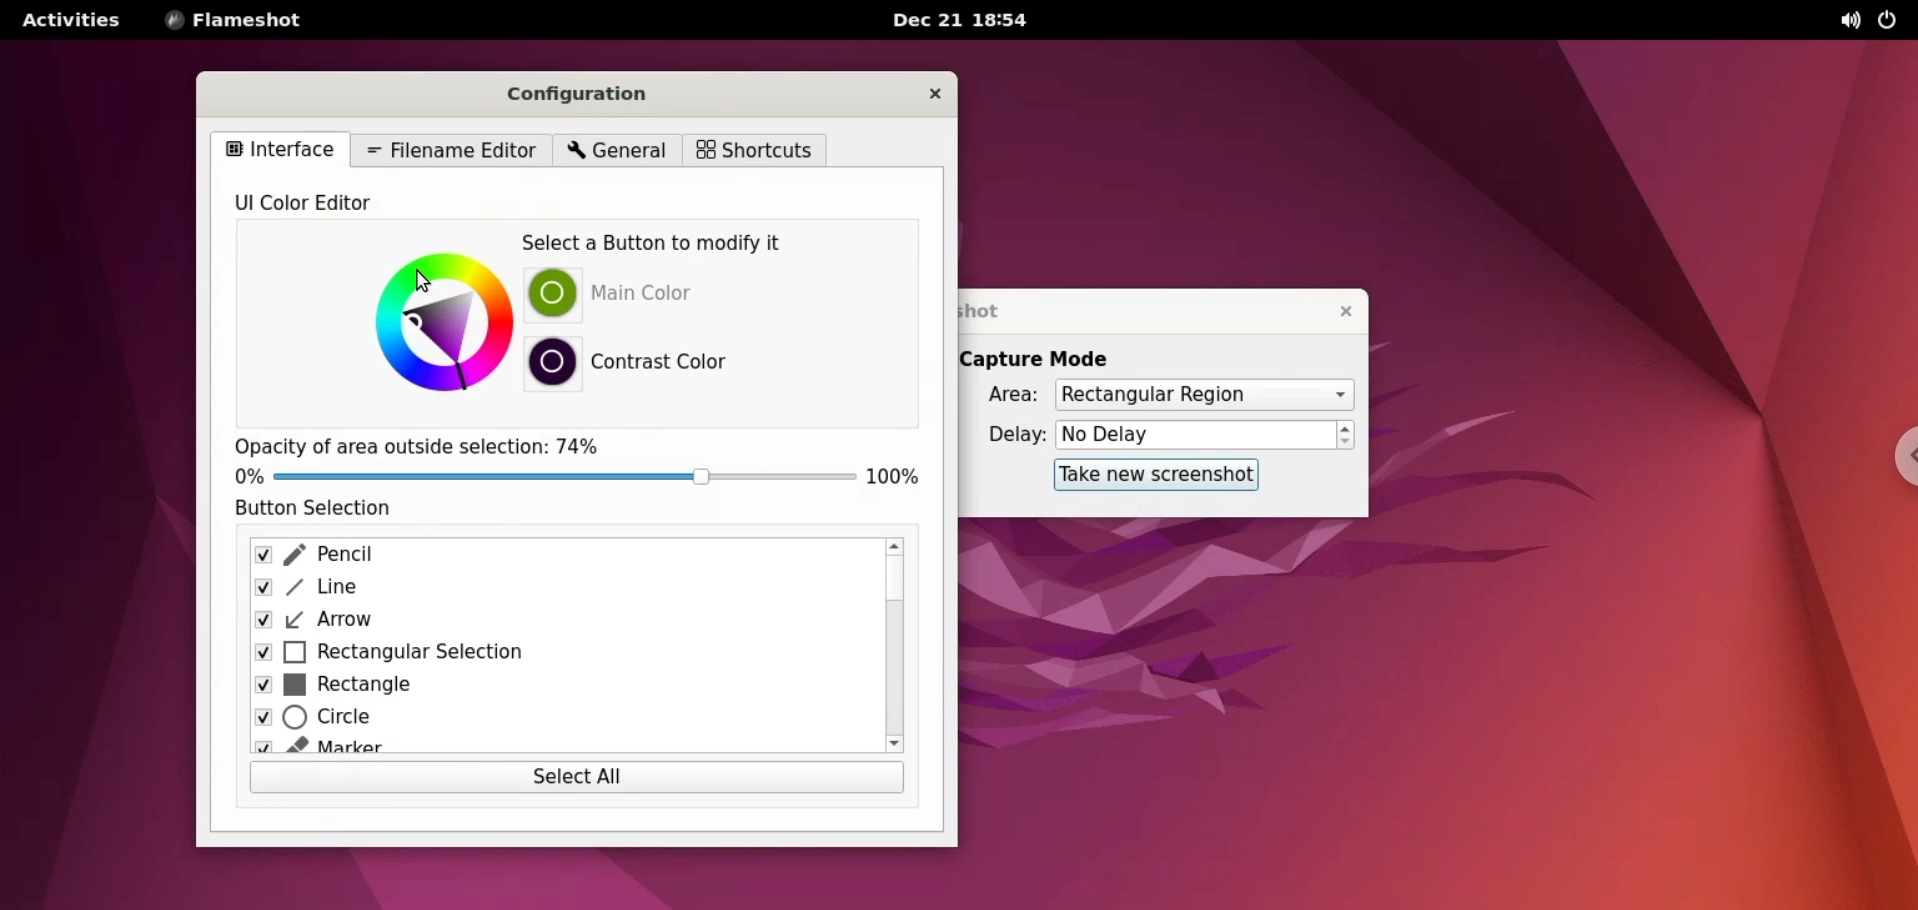 This screenshot has height=910, width=1918. Describe the element at coordinates (1197, 436) in the screenshot. I see `delay time input box` at that location.